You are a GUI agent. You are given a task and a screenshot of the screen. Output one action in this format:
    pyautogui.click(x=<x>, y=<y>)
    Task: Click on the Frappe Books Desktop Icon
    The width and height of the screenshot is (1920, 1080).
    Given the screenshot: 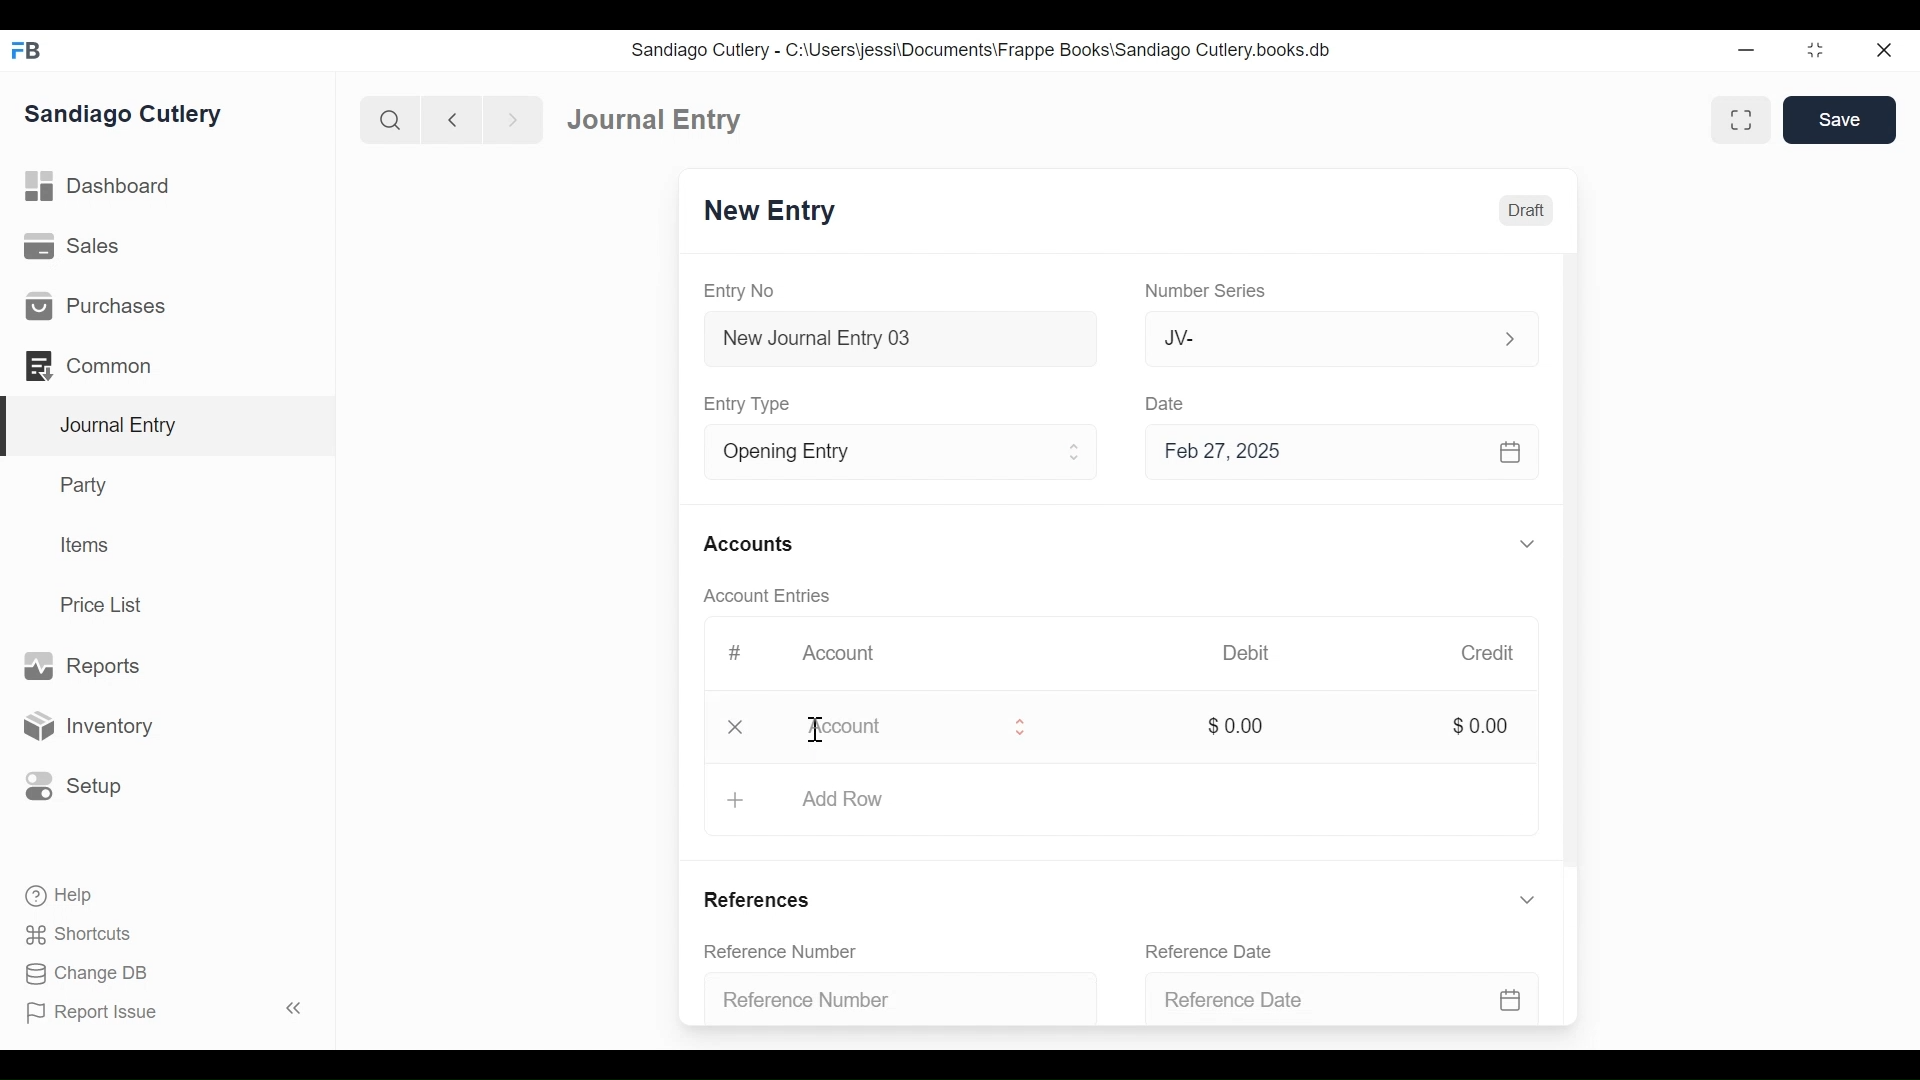 What is the action you would take?
    pyautogui.click(x=26, y=51)
    